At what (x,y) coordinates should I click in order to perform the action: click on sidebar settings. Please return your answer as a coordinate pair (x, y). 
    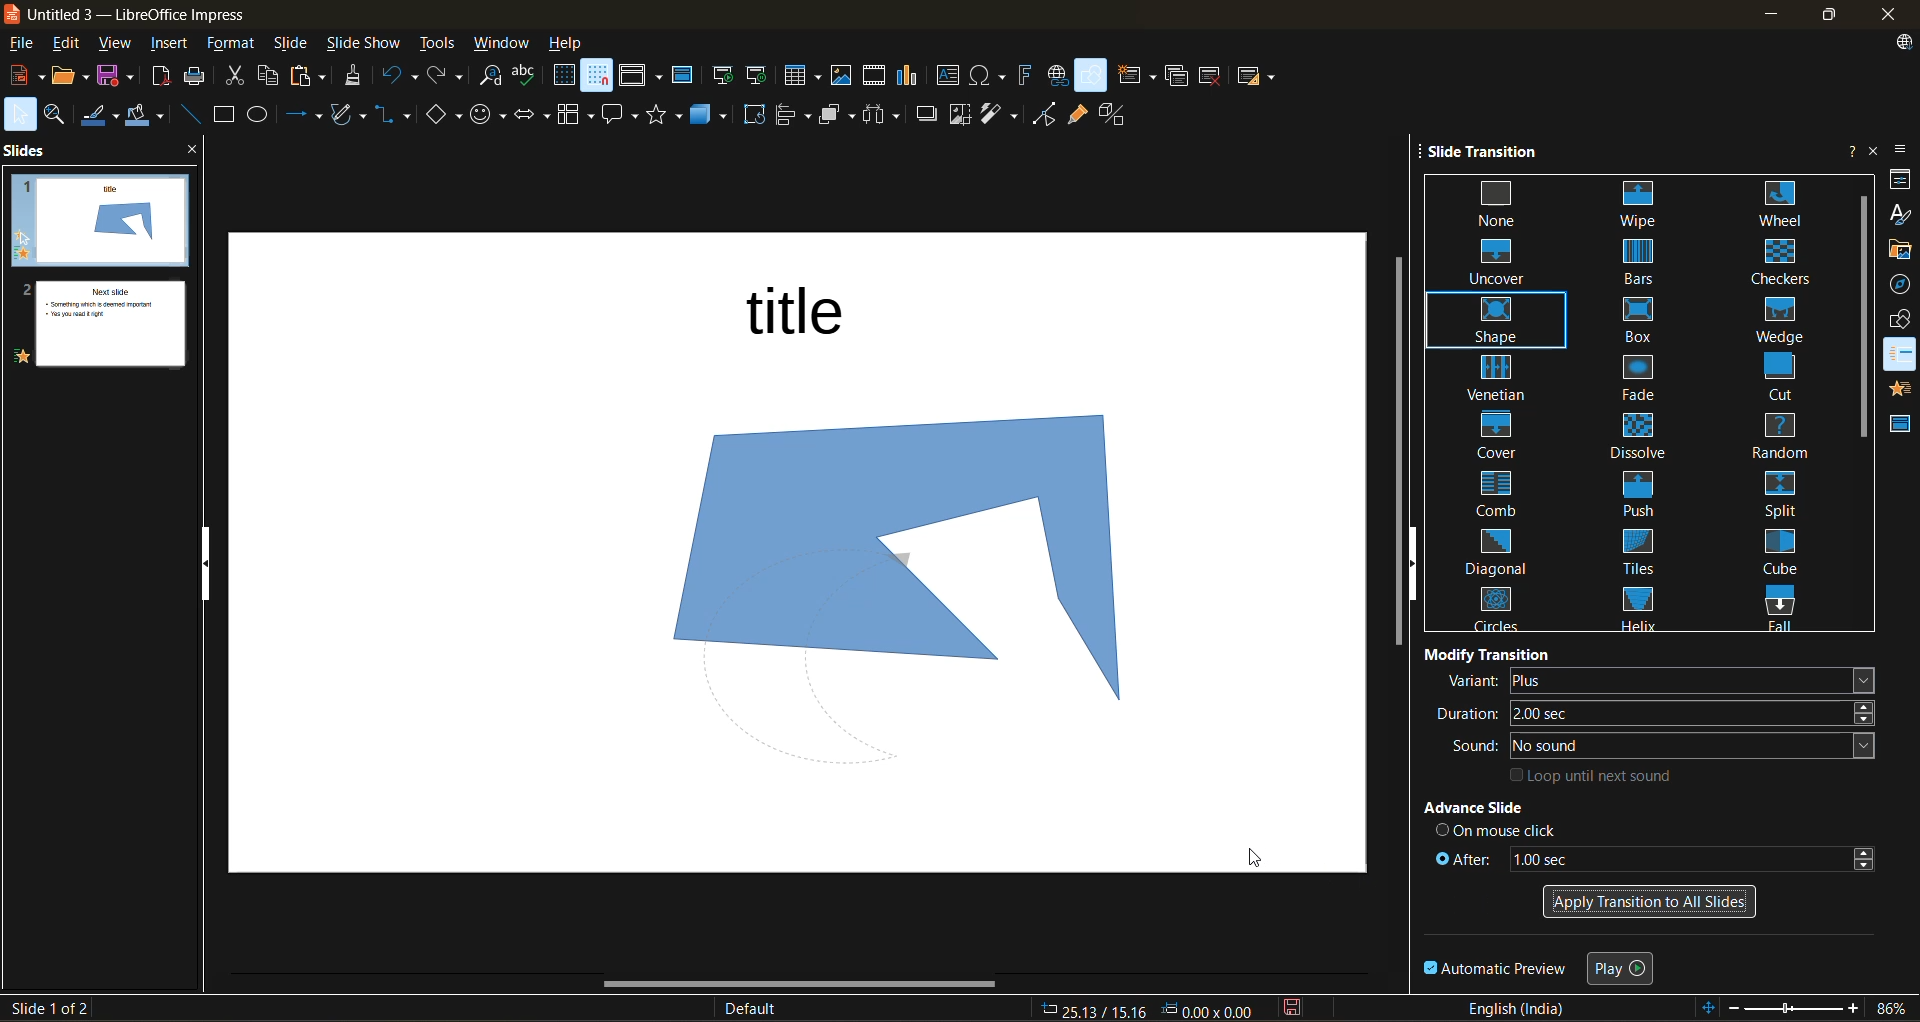
    Looking at the image, I should click on (1903, 148).